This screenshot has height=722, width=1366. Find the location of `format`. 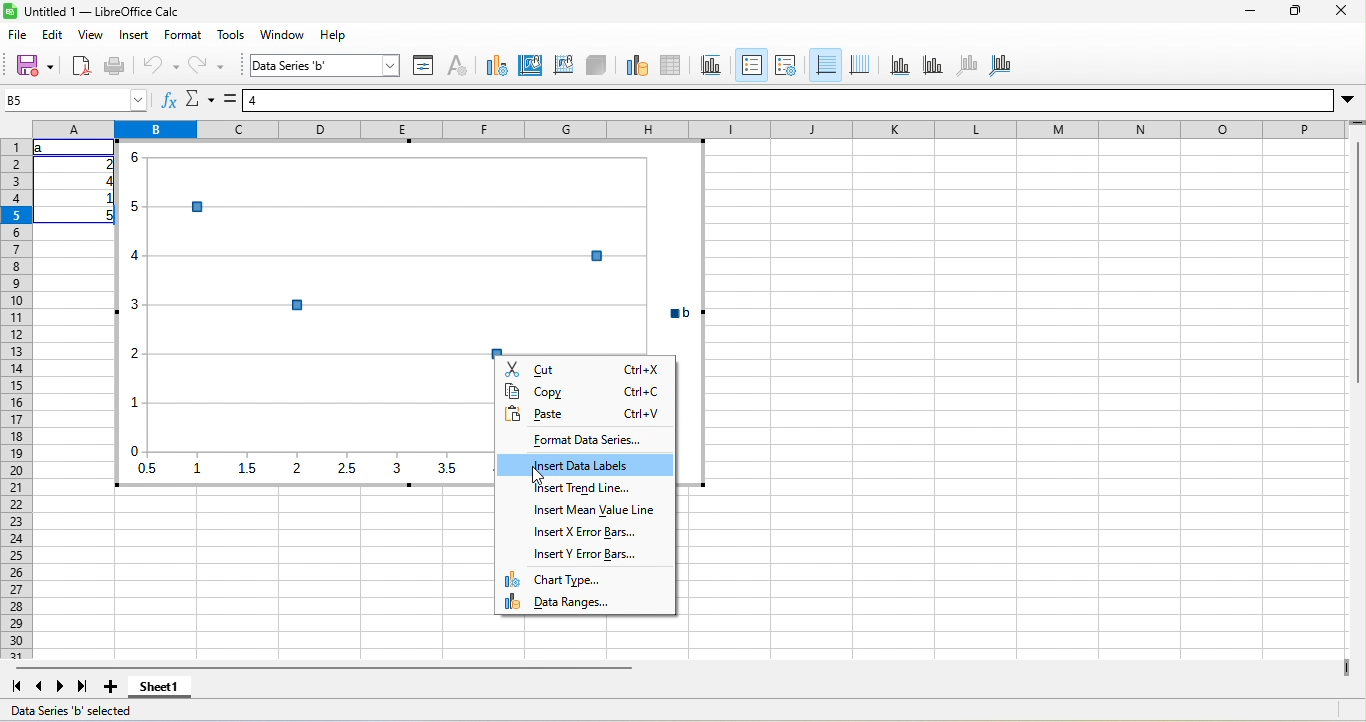

format is located at coordinates (183, 35).